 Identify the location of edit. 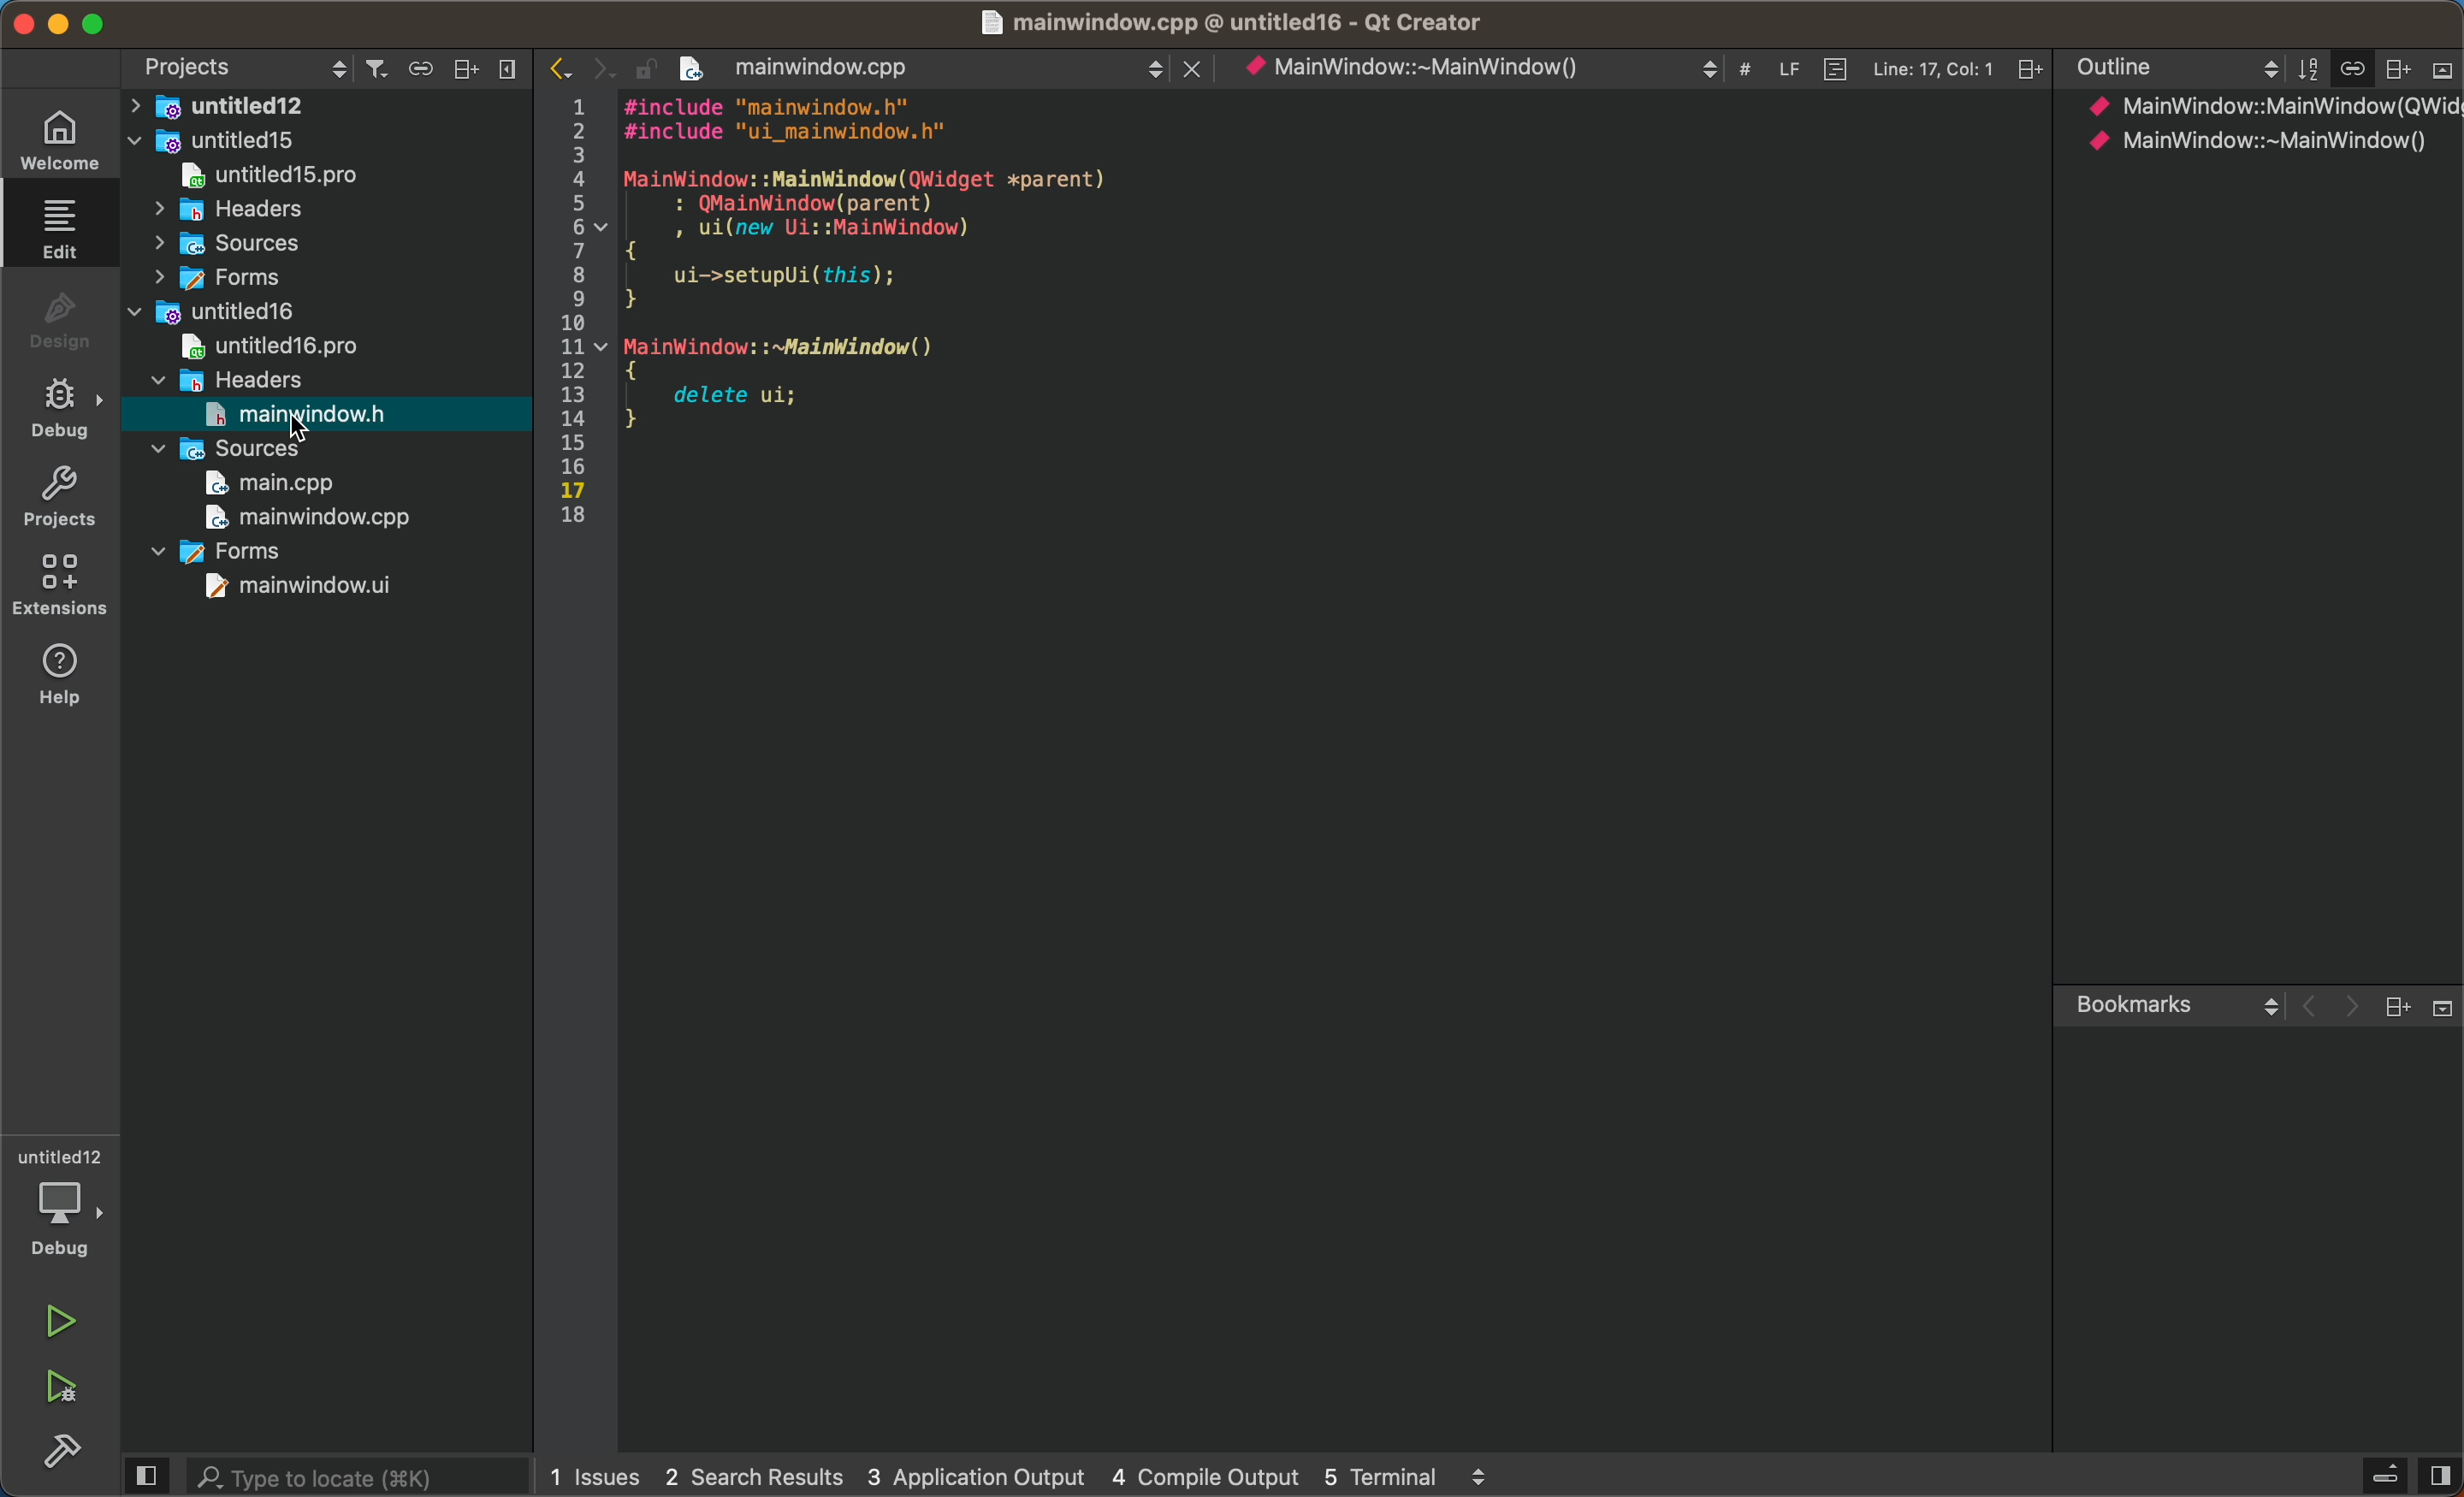
(57, 224).